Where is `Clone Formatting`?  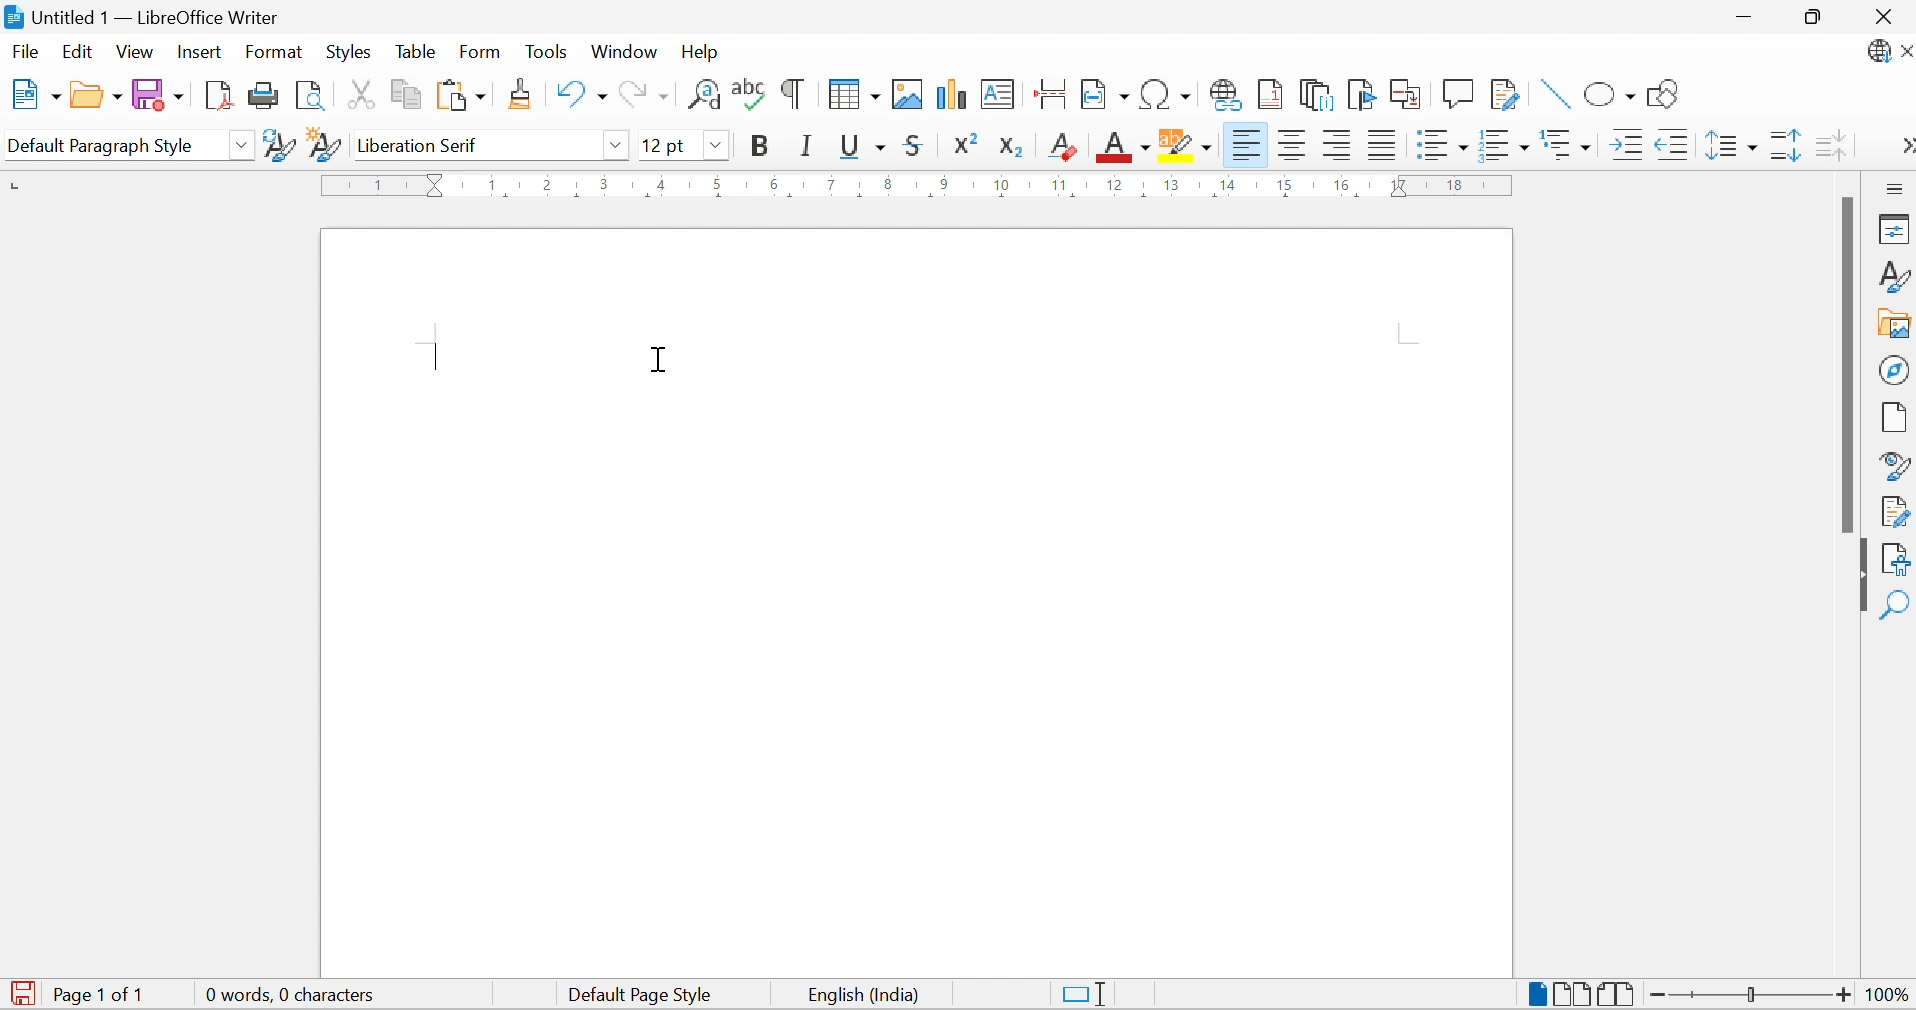
Clone Formatting is located at coordinates (523, 93).